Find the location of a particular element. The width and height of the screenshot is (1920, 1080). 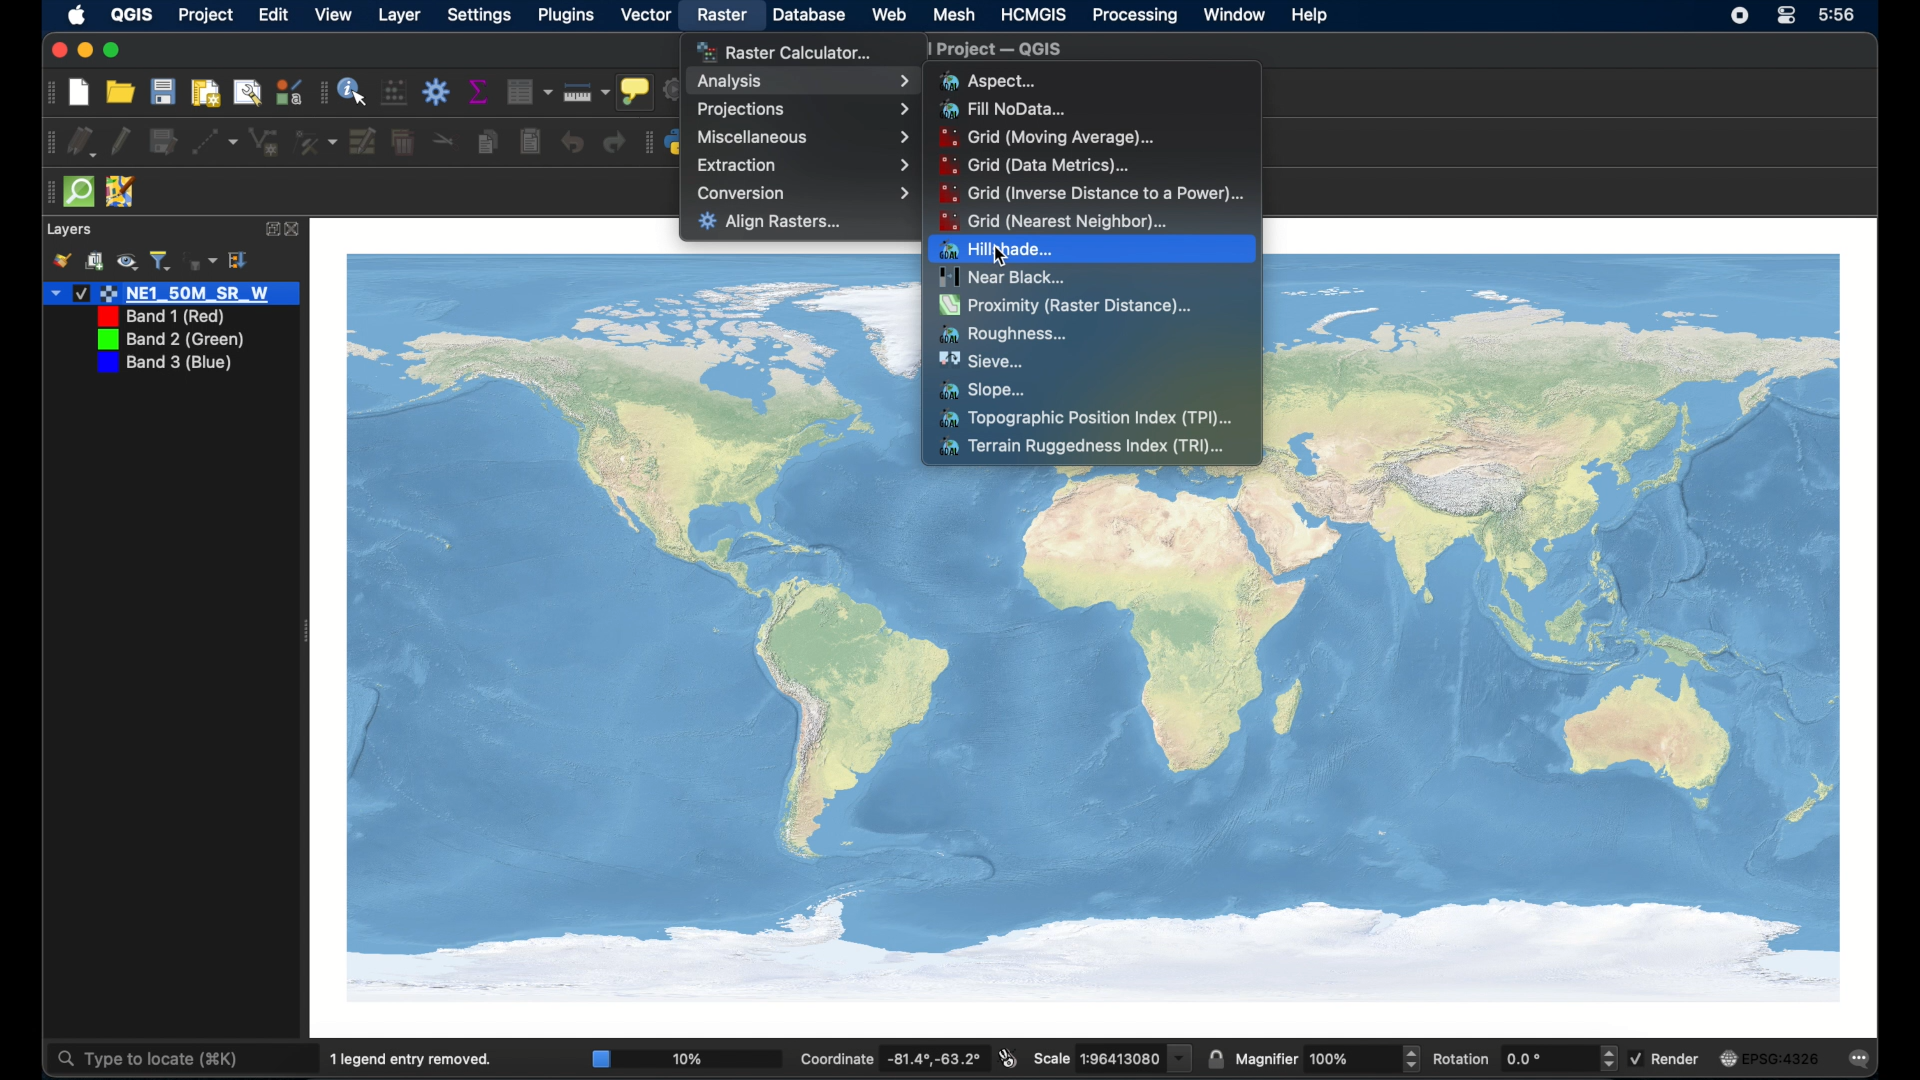

styling panel is located at coordinates (61, 262).